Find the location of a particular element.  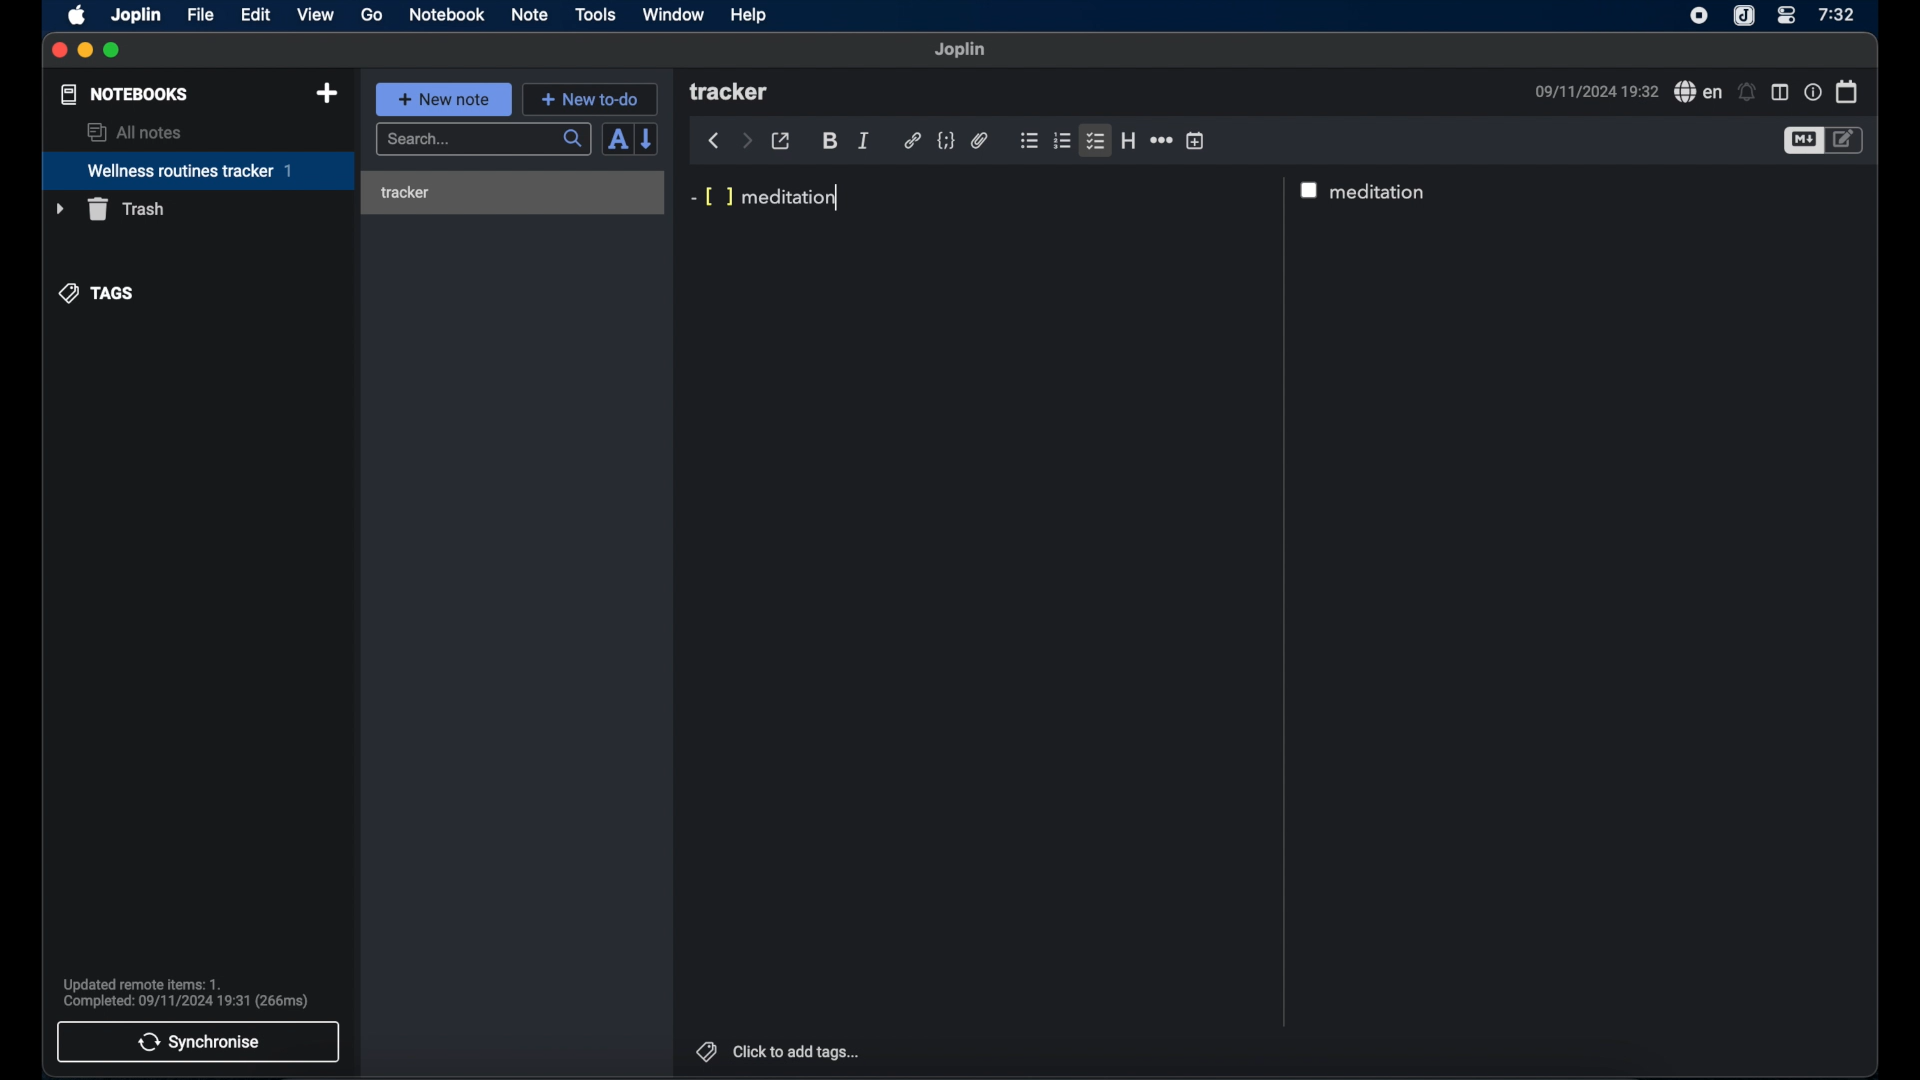

all notes is located at coordinates (133, 132).